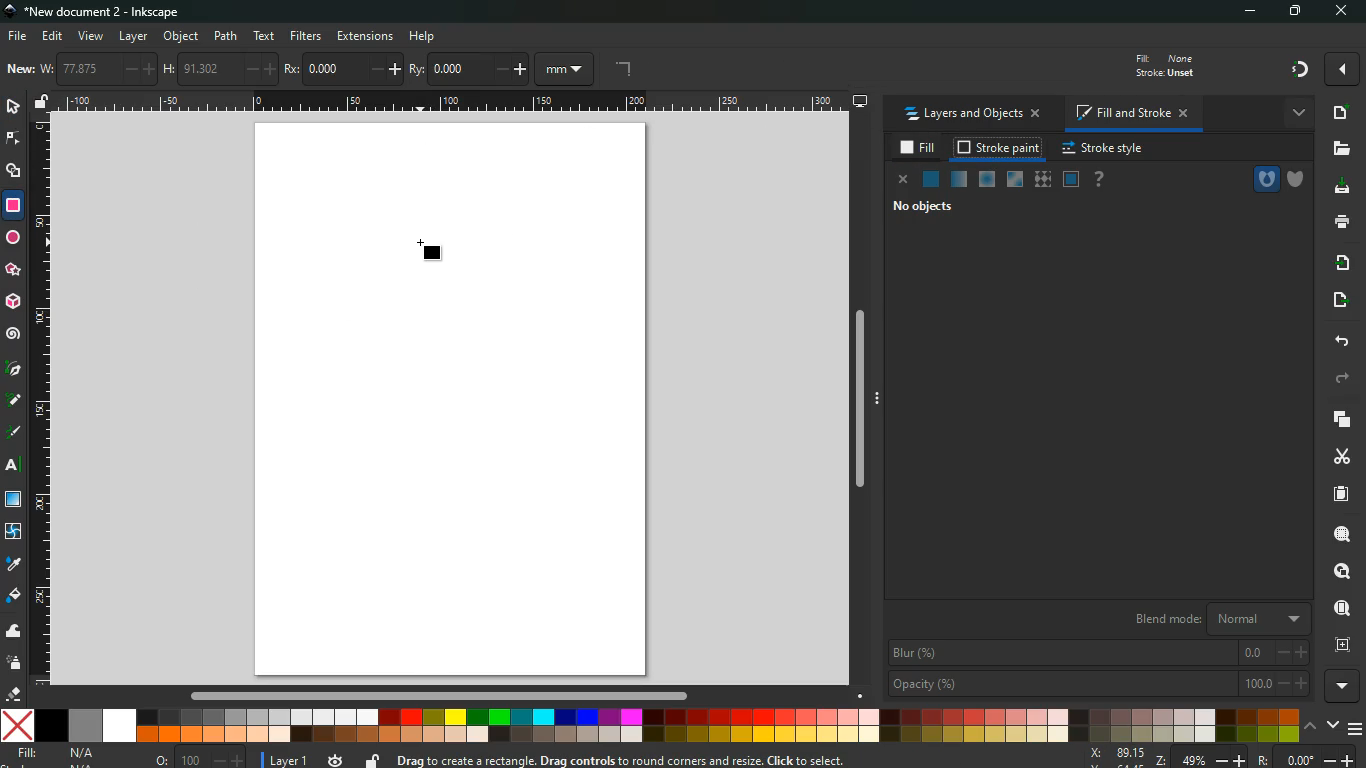 This screenshot has width=1366, height=768. I want to click on ice, so click(987, 180).